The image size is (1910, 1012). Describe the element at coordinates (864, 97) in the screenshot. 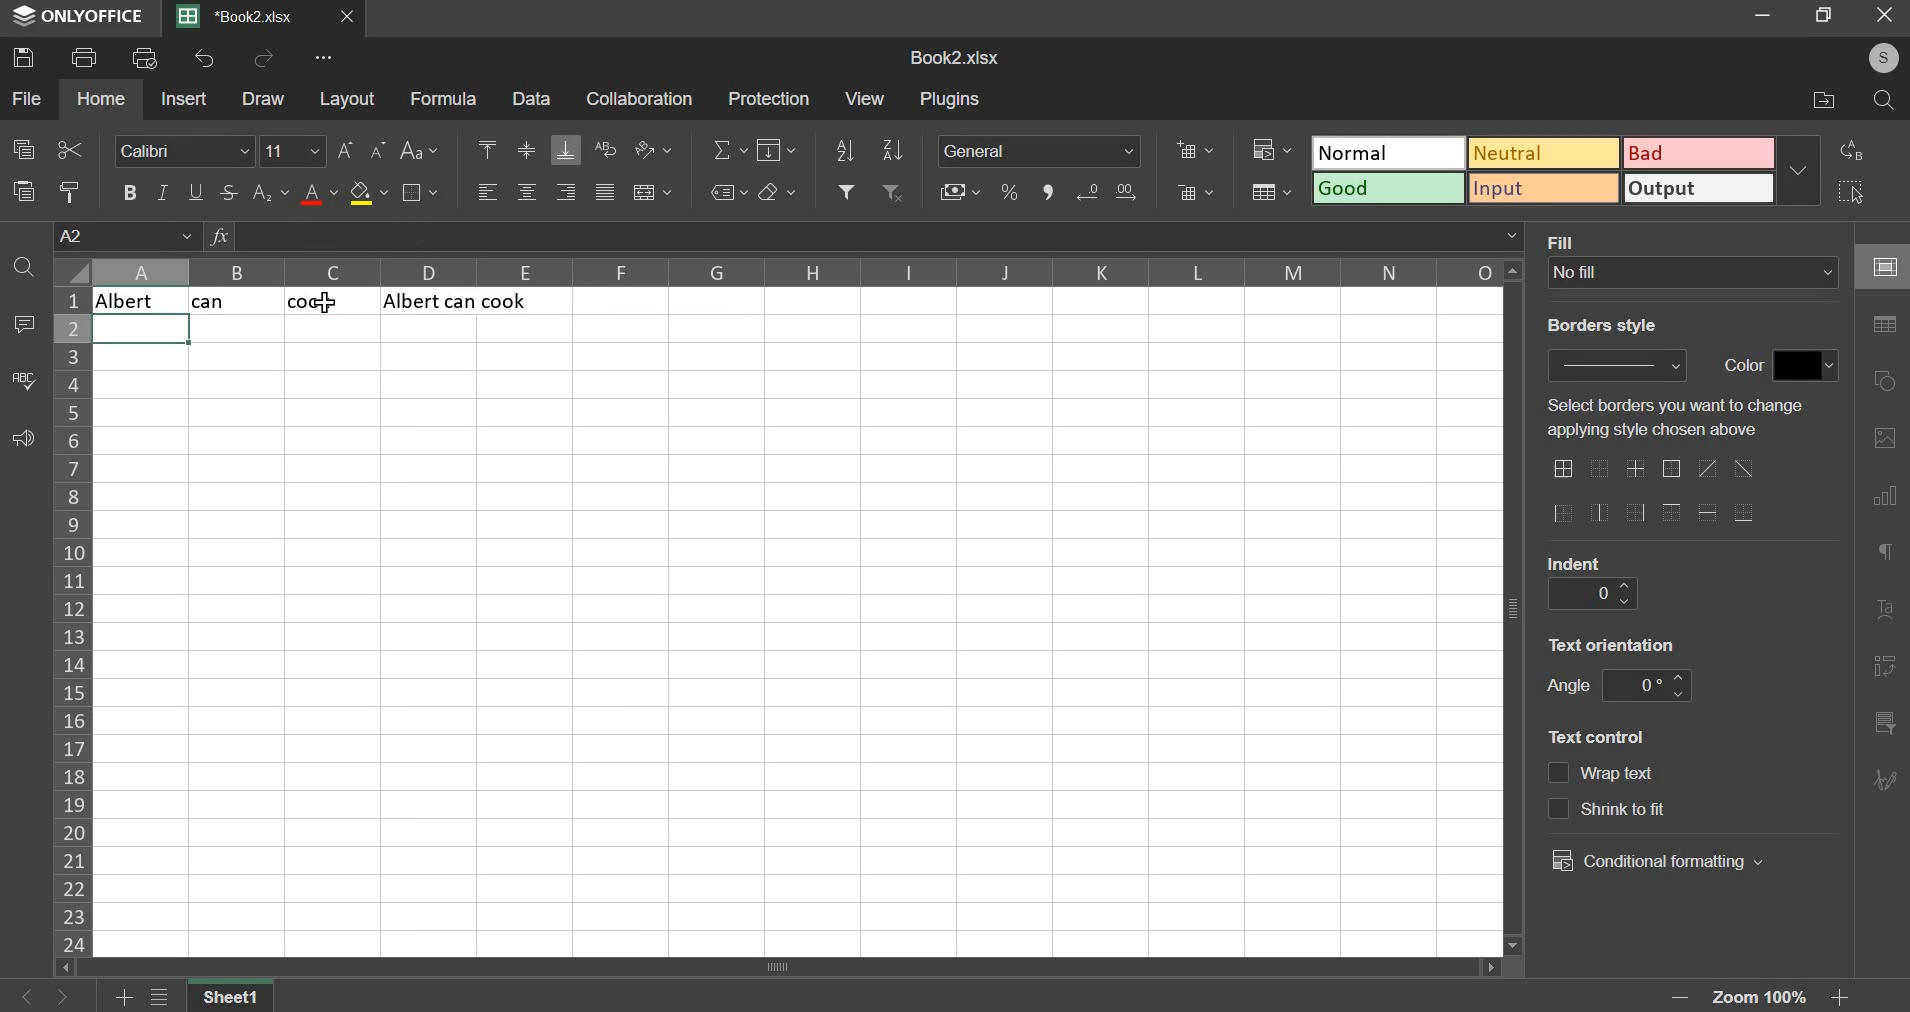

I see `view` at that location.